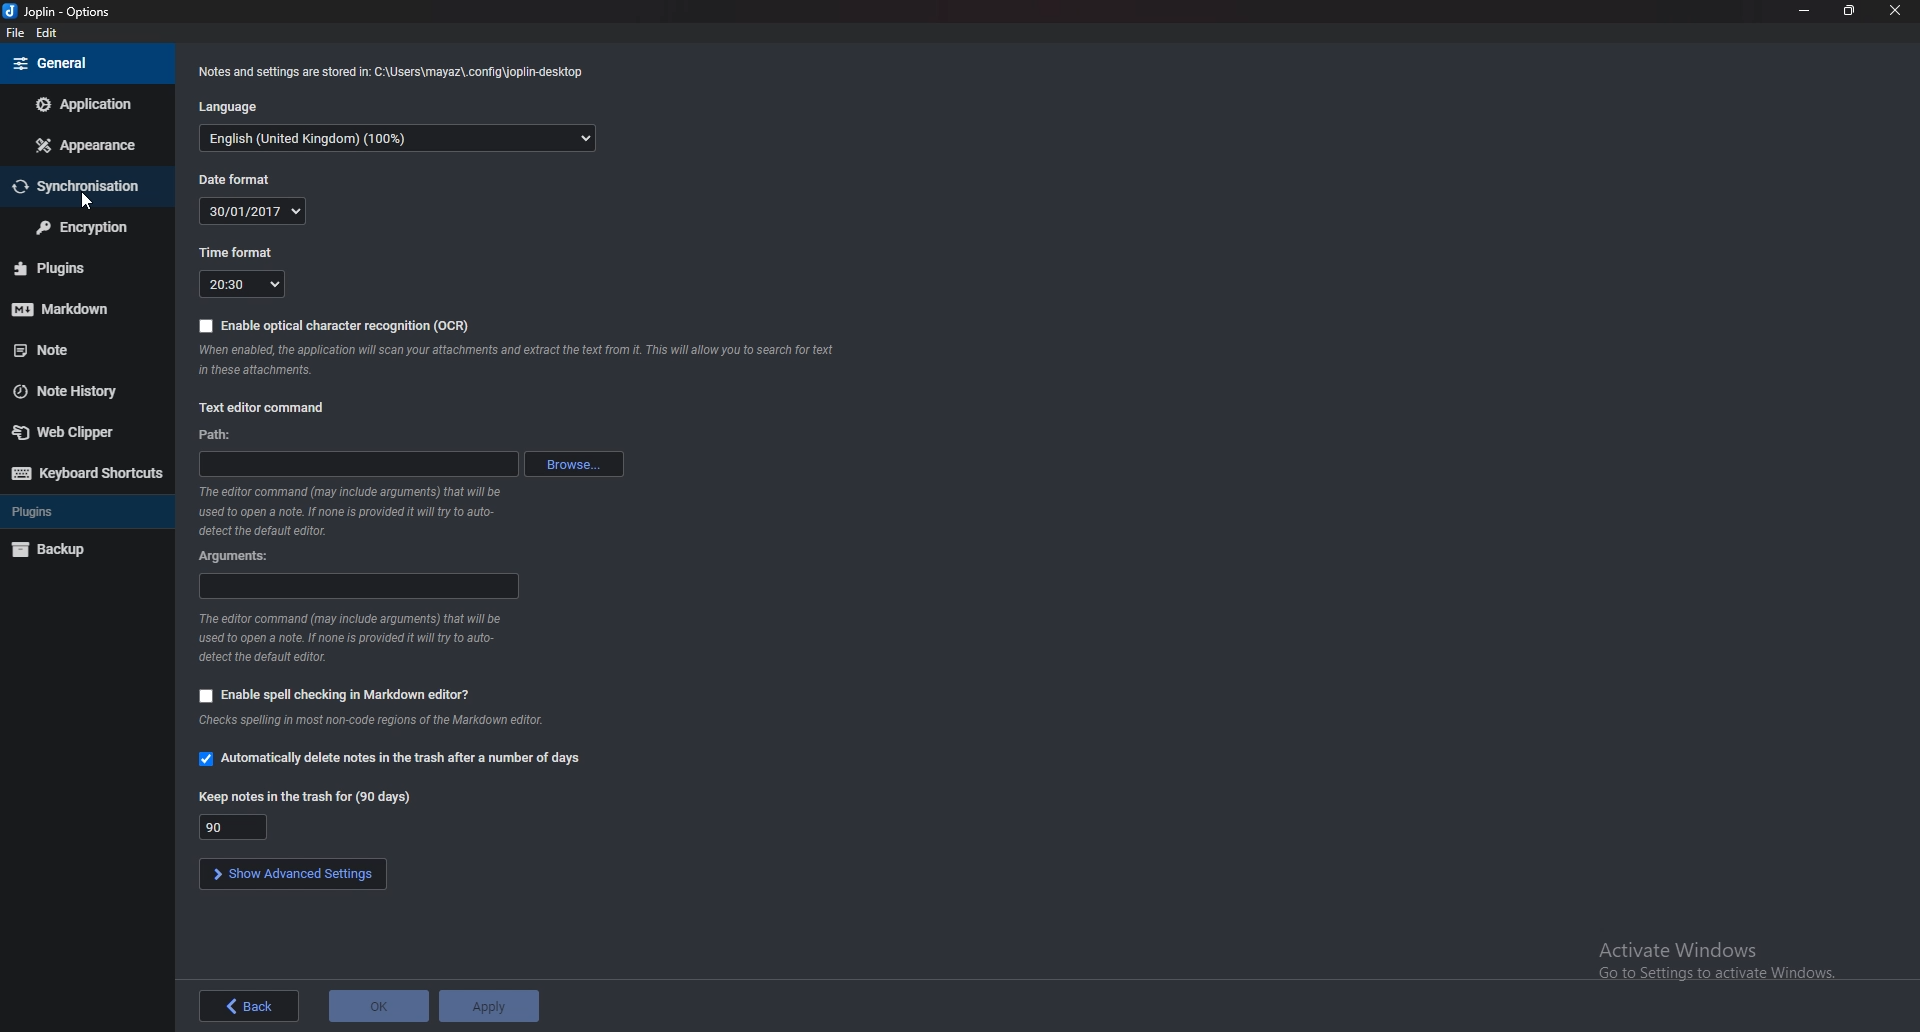  What do you see at coordinates (334, 695) in the screenshot?
I see `enable spell check` at bounding box center [334, 695].